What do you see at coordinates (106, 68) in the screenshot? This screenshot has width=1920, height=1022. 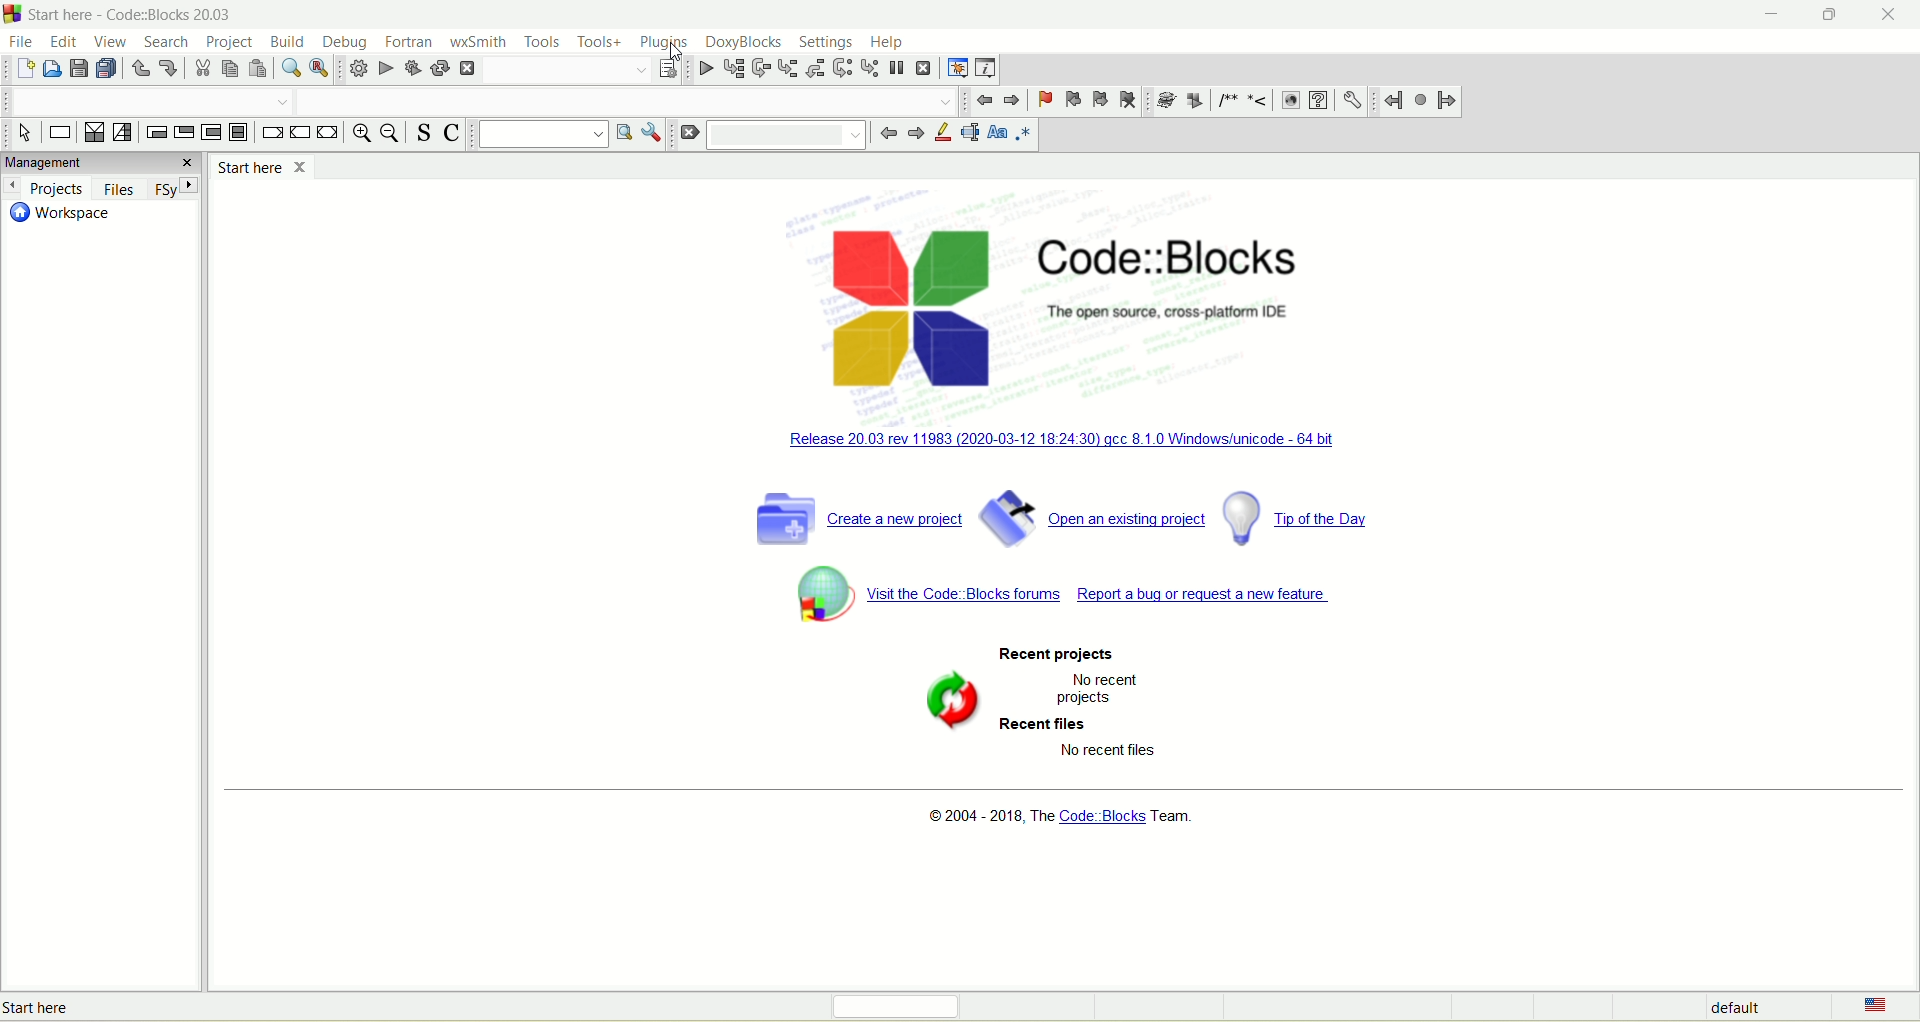 I see `save everything` at bounding box center [106, 68].